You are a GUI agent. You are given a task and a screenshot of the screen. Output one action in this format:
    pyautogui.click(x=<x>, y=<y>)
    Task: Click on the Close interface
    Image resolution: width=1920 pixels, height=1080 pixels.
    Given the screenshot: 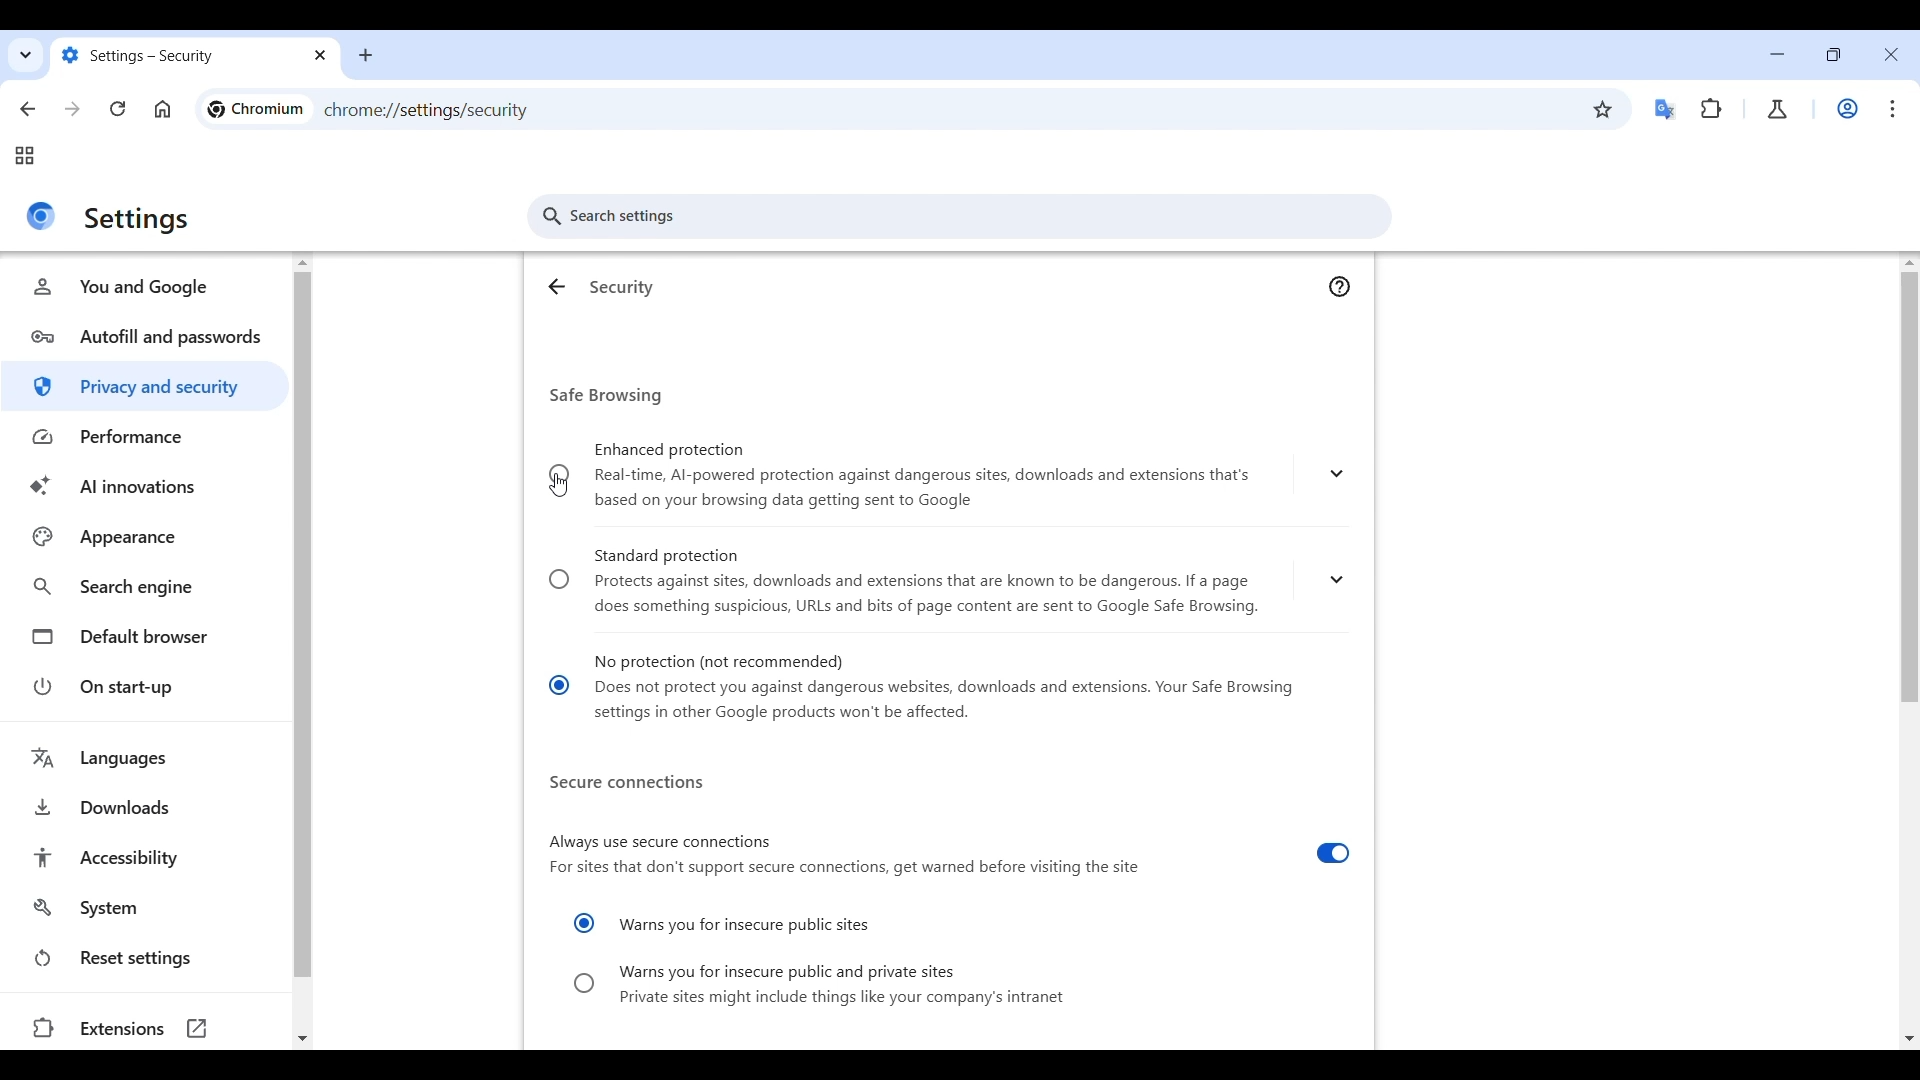 What is the action you would take?
    pyautogui.click(x=1891, y=55)
    